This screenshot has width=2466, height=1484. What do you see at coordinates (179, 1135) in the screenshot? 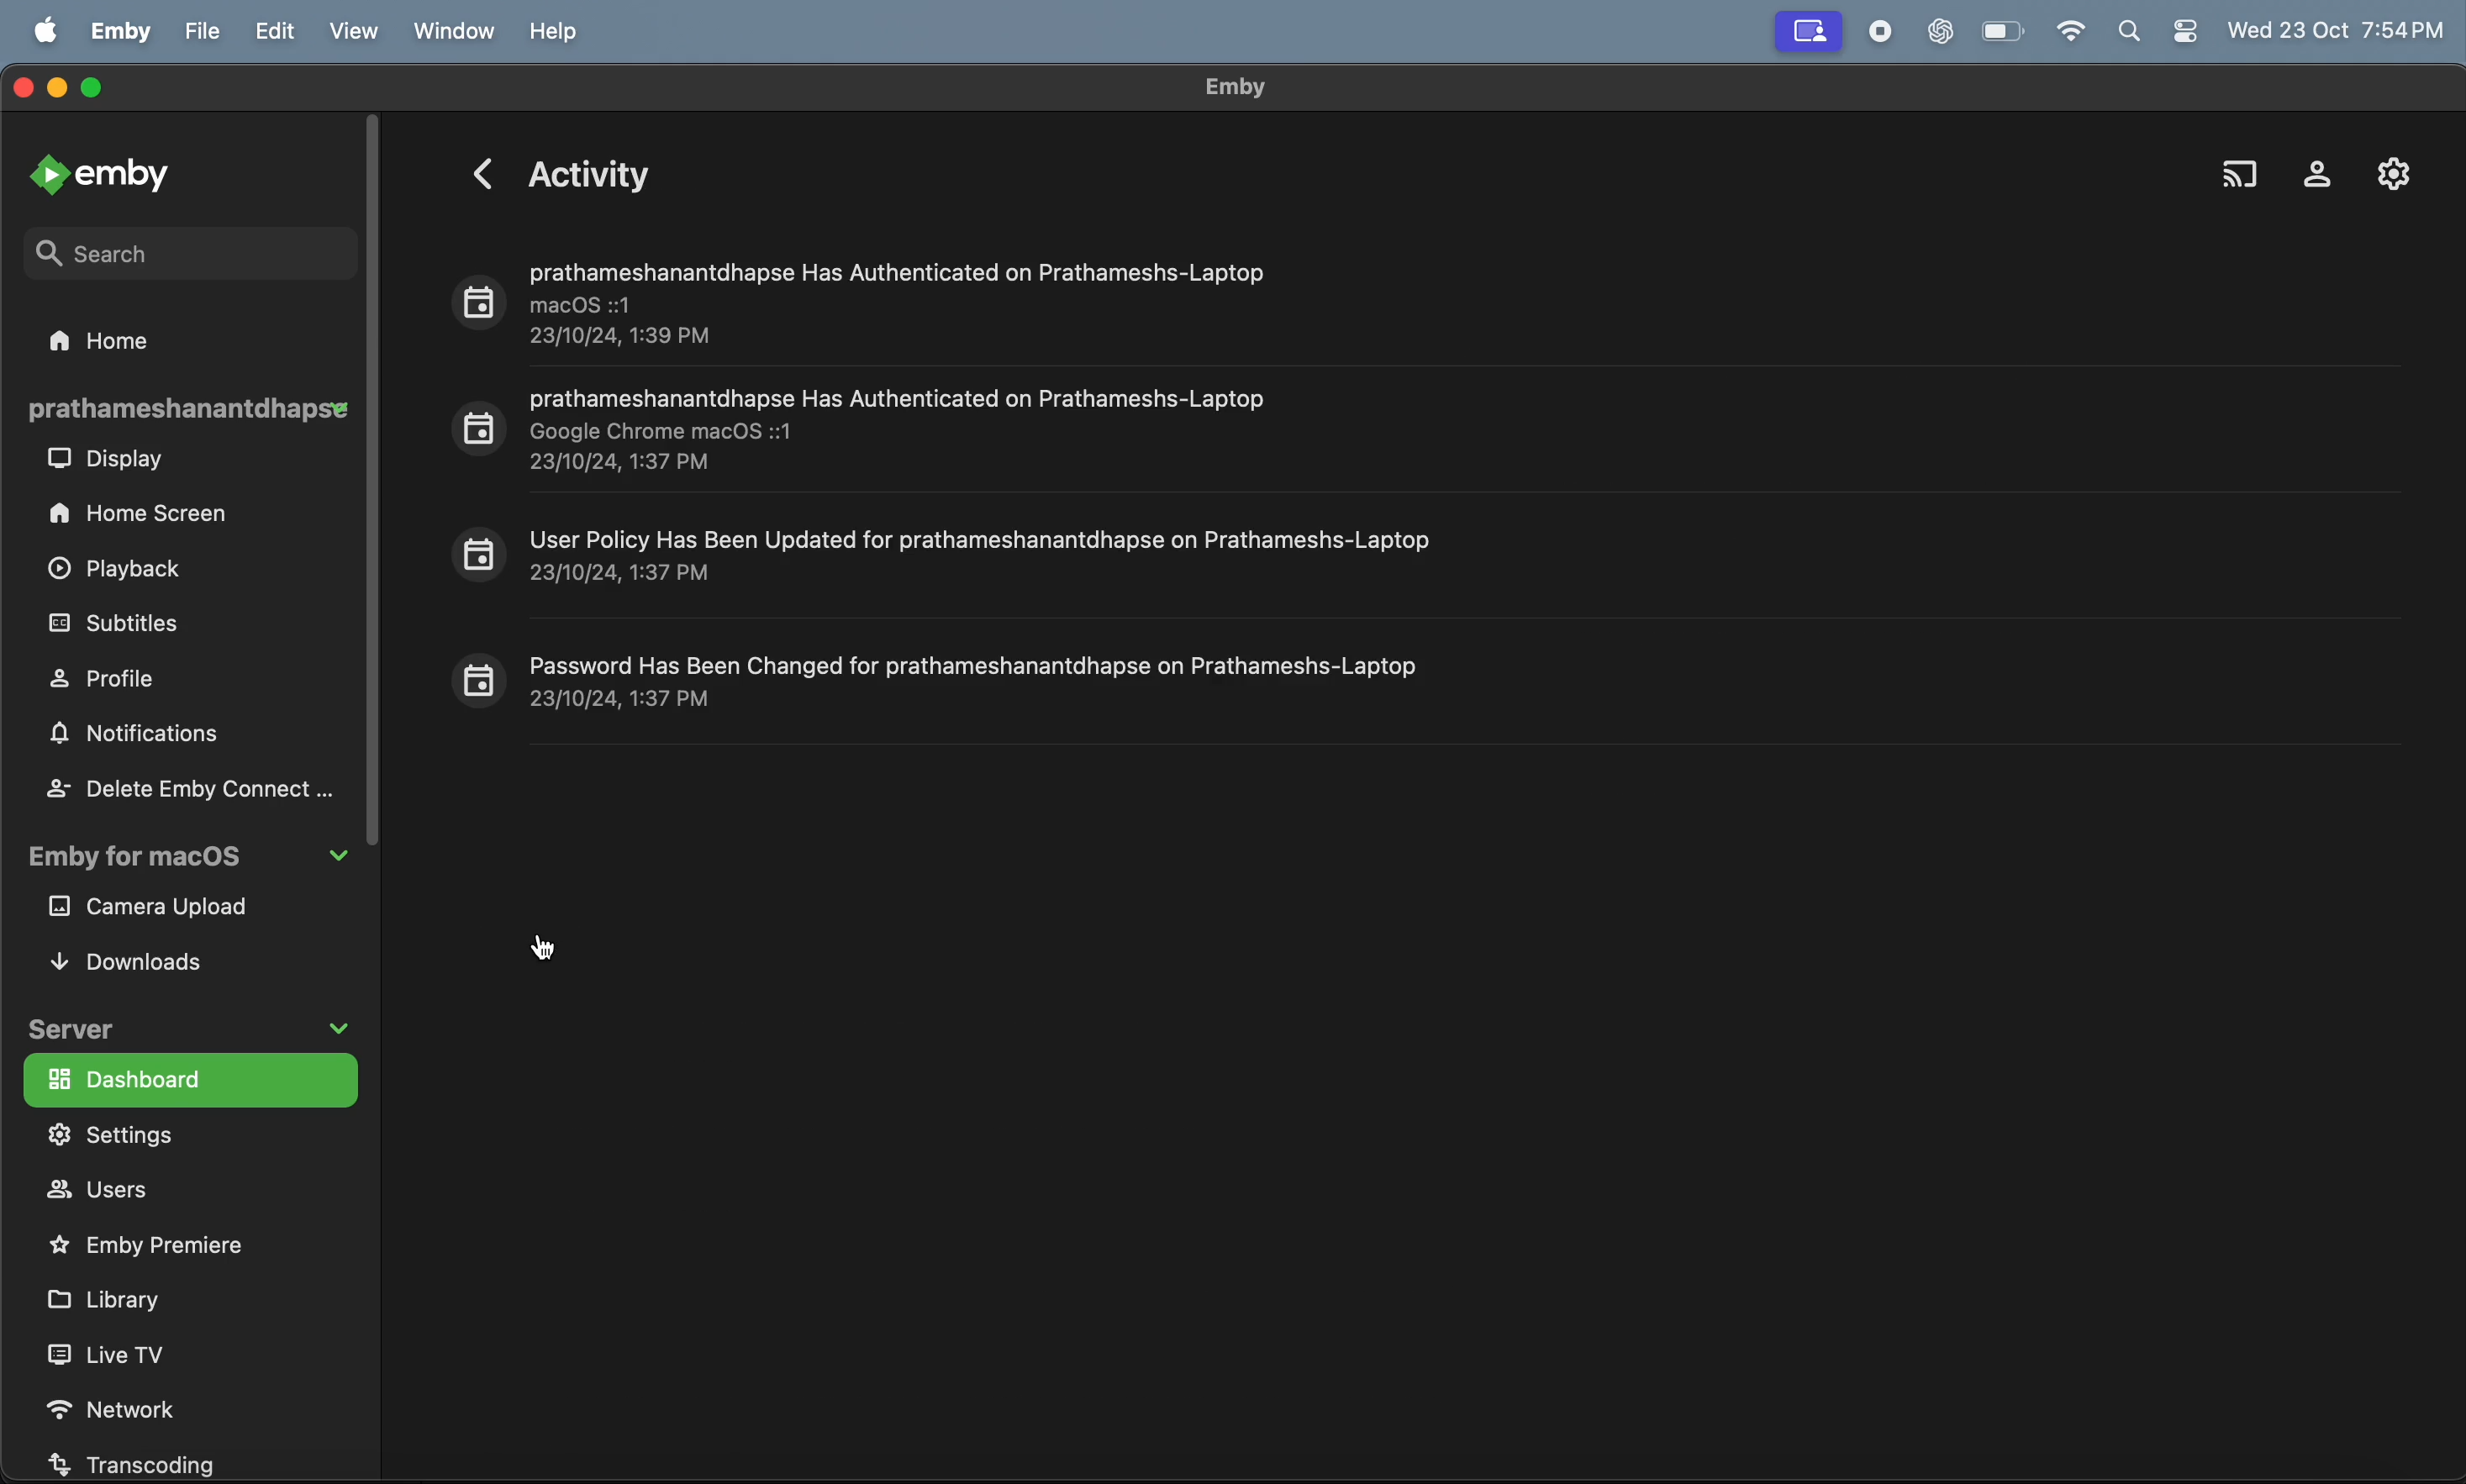
I see `settings` at bounding box center [179, 1135].